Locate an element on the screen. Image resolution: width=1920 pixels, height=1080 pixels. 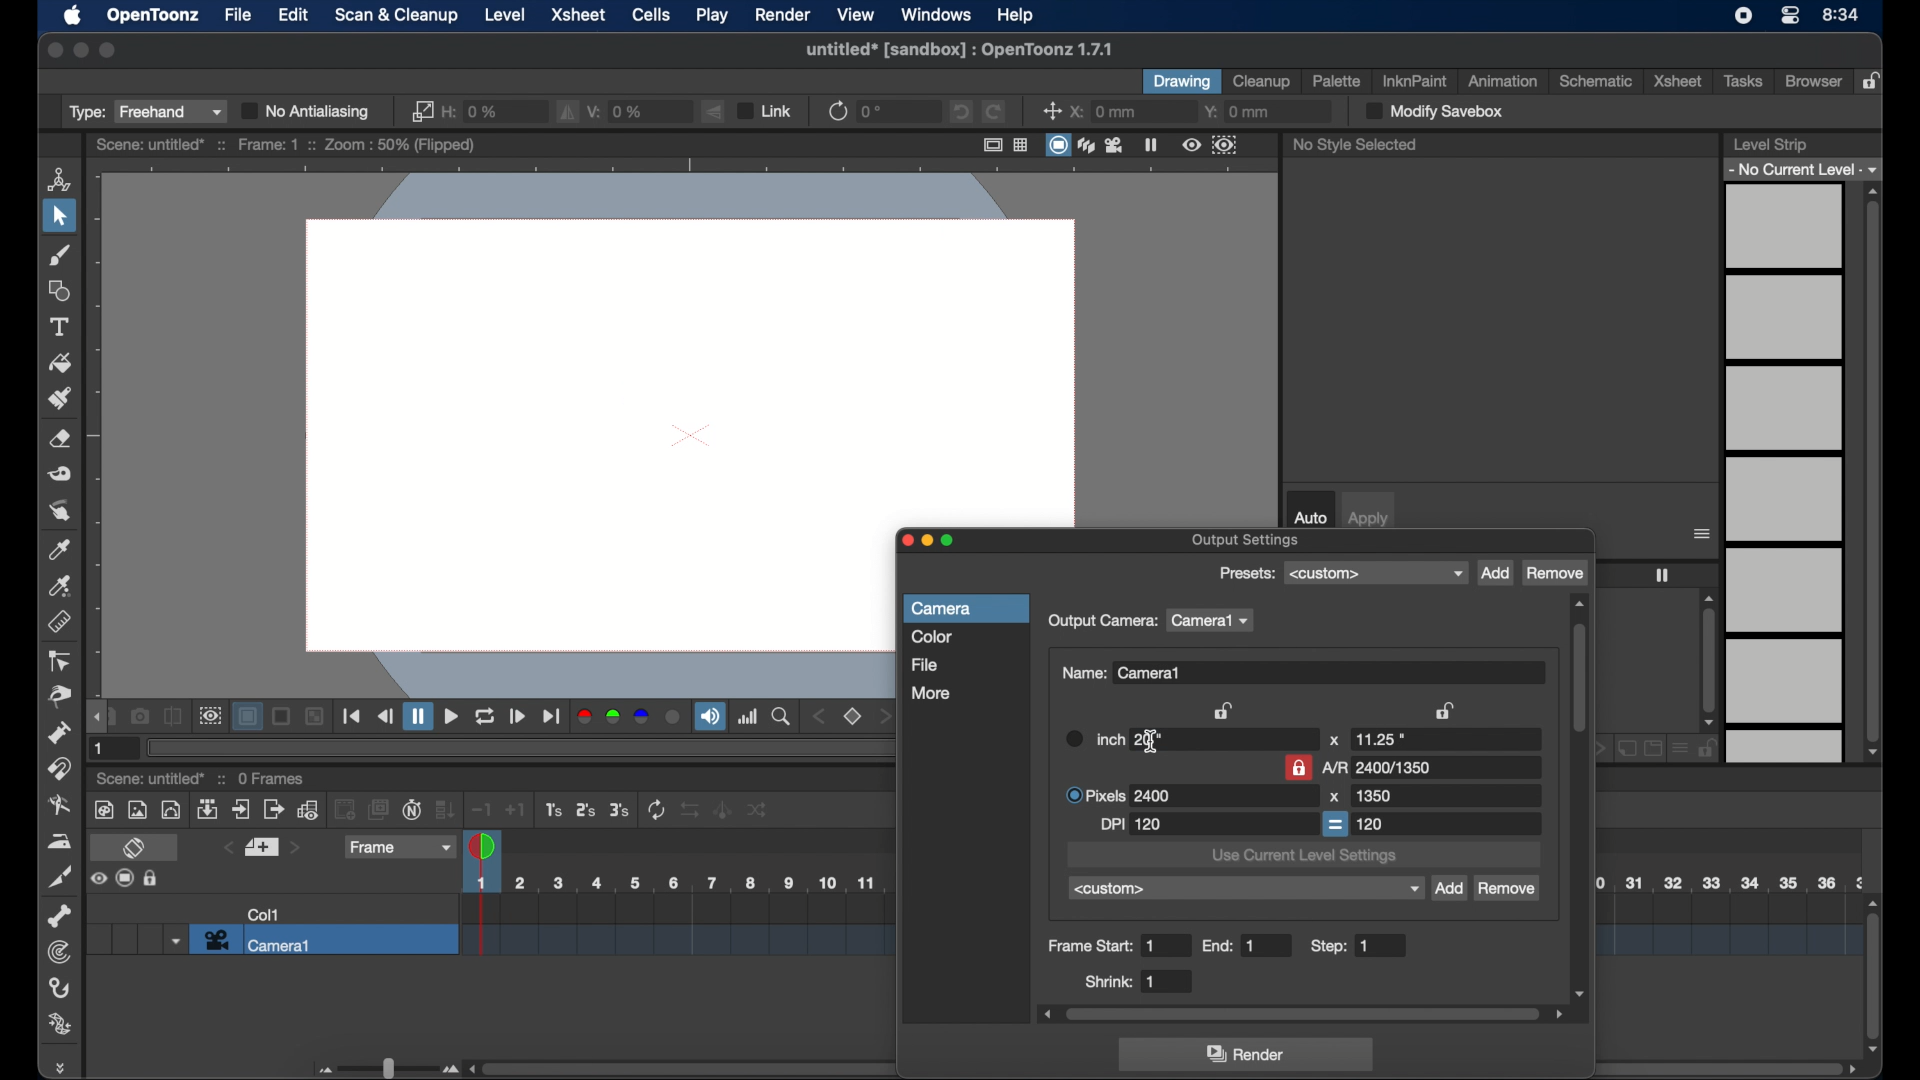
tasks is located at coordinates (1746, 81).